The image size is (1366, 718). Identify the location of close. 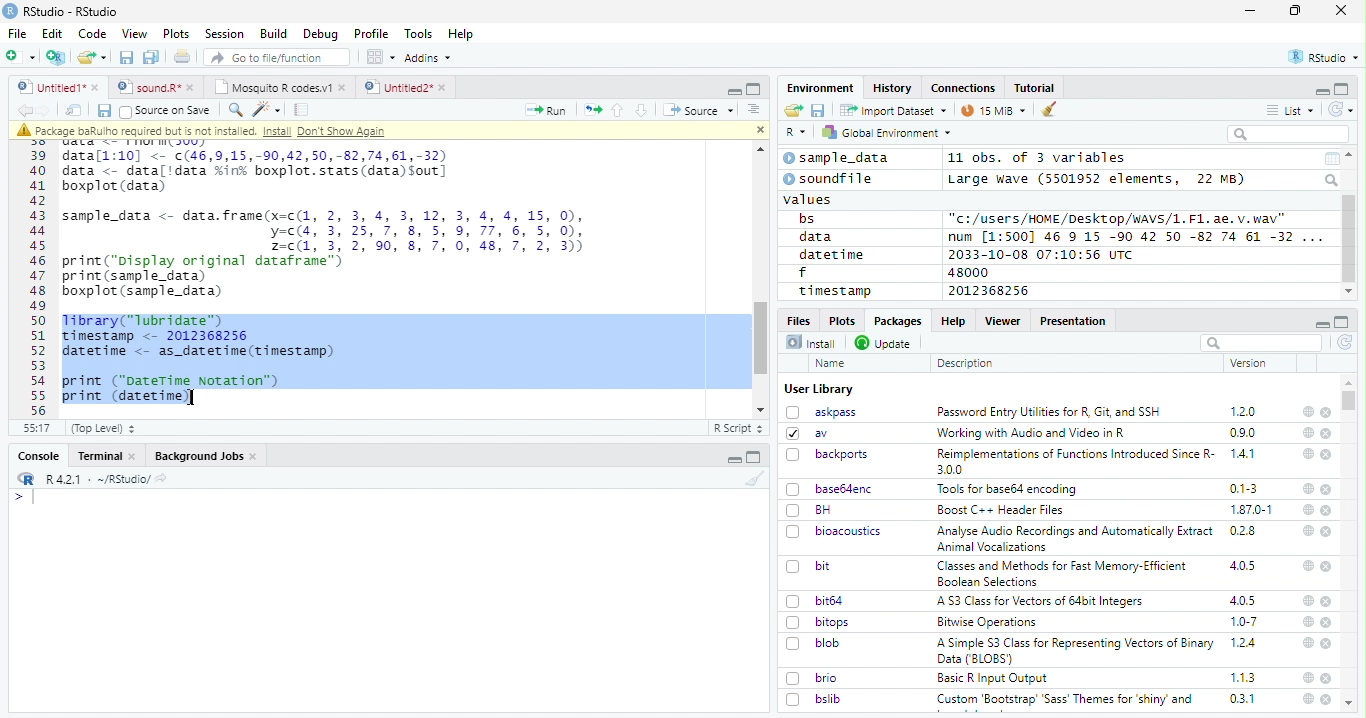
(1327, 566).